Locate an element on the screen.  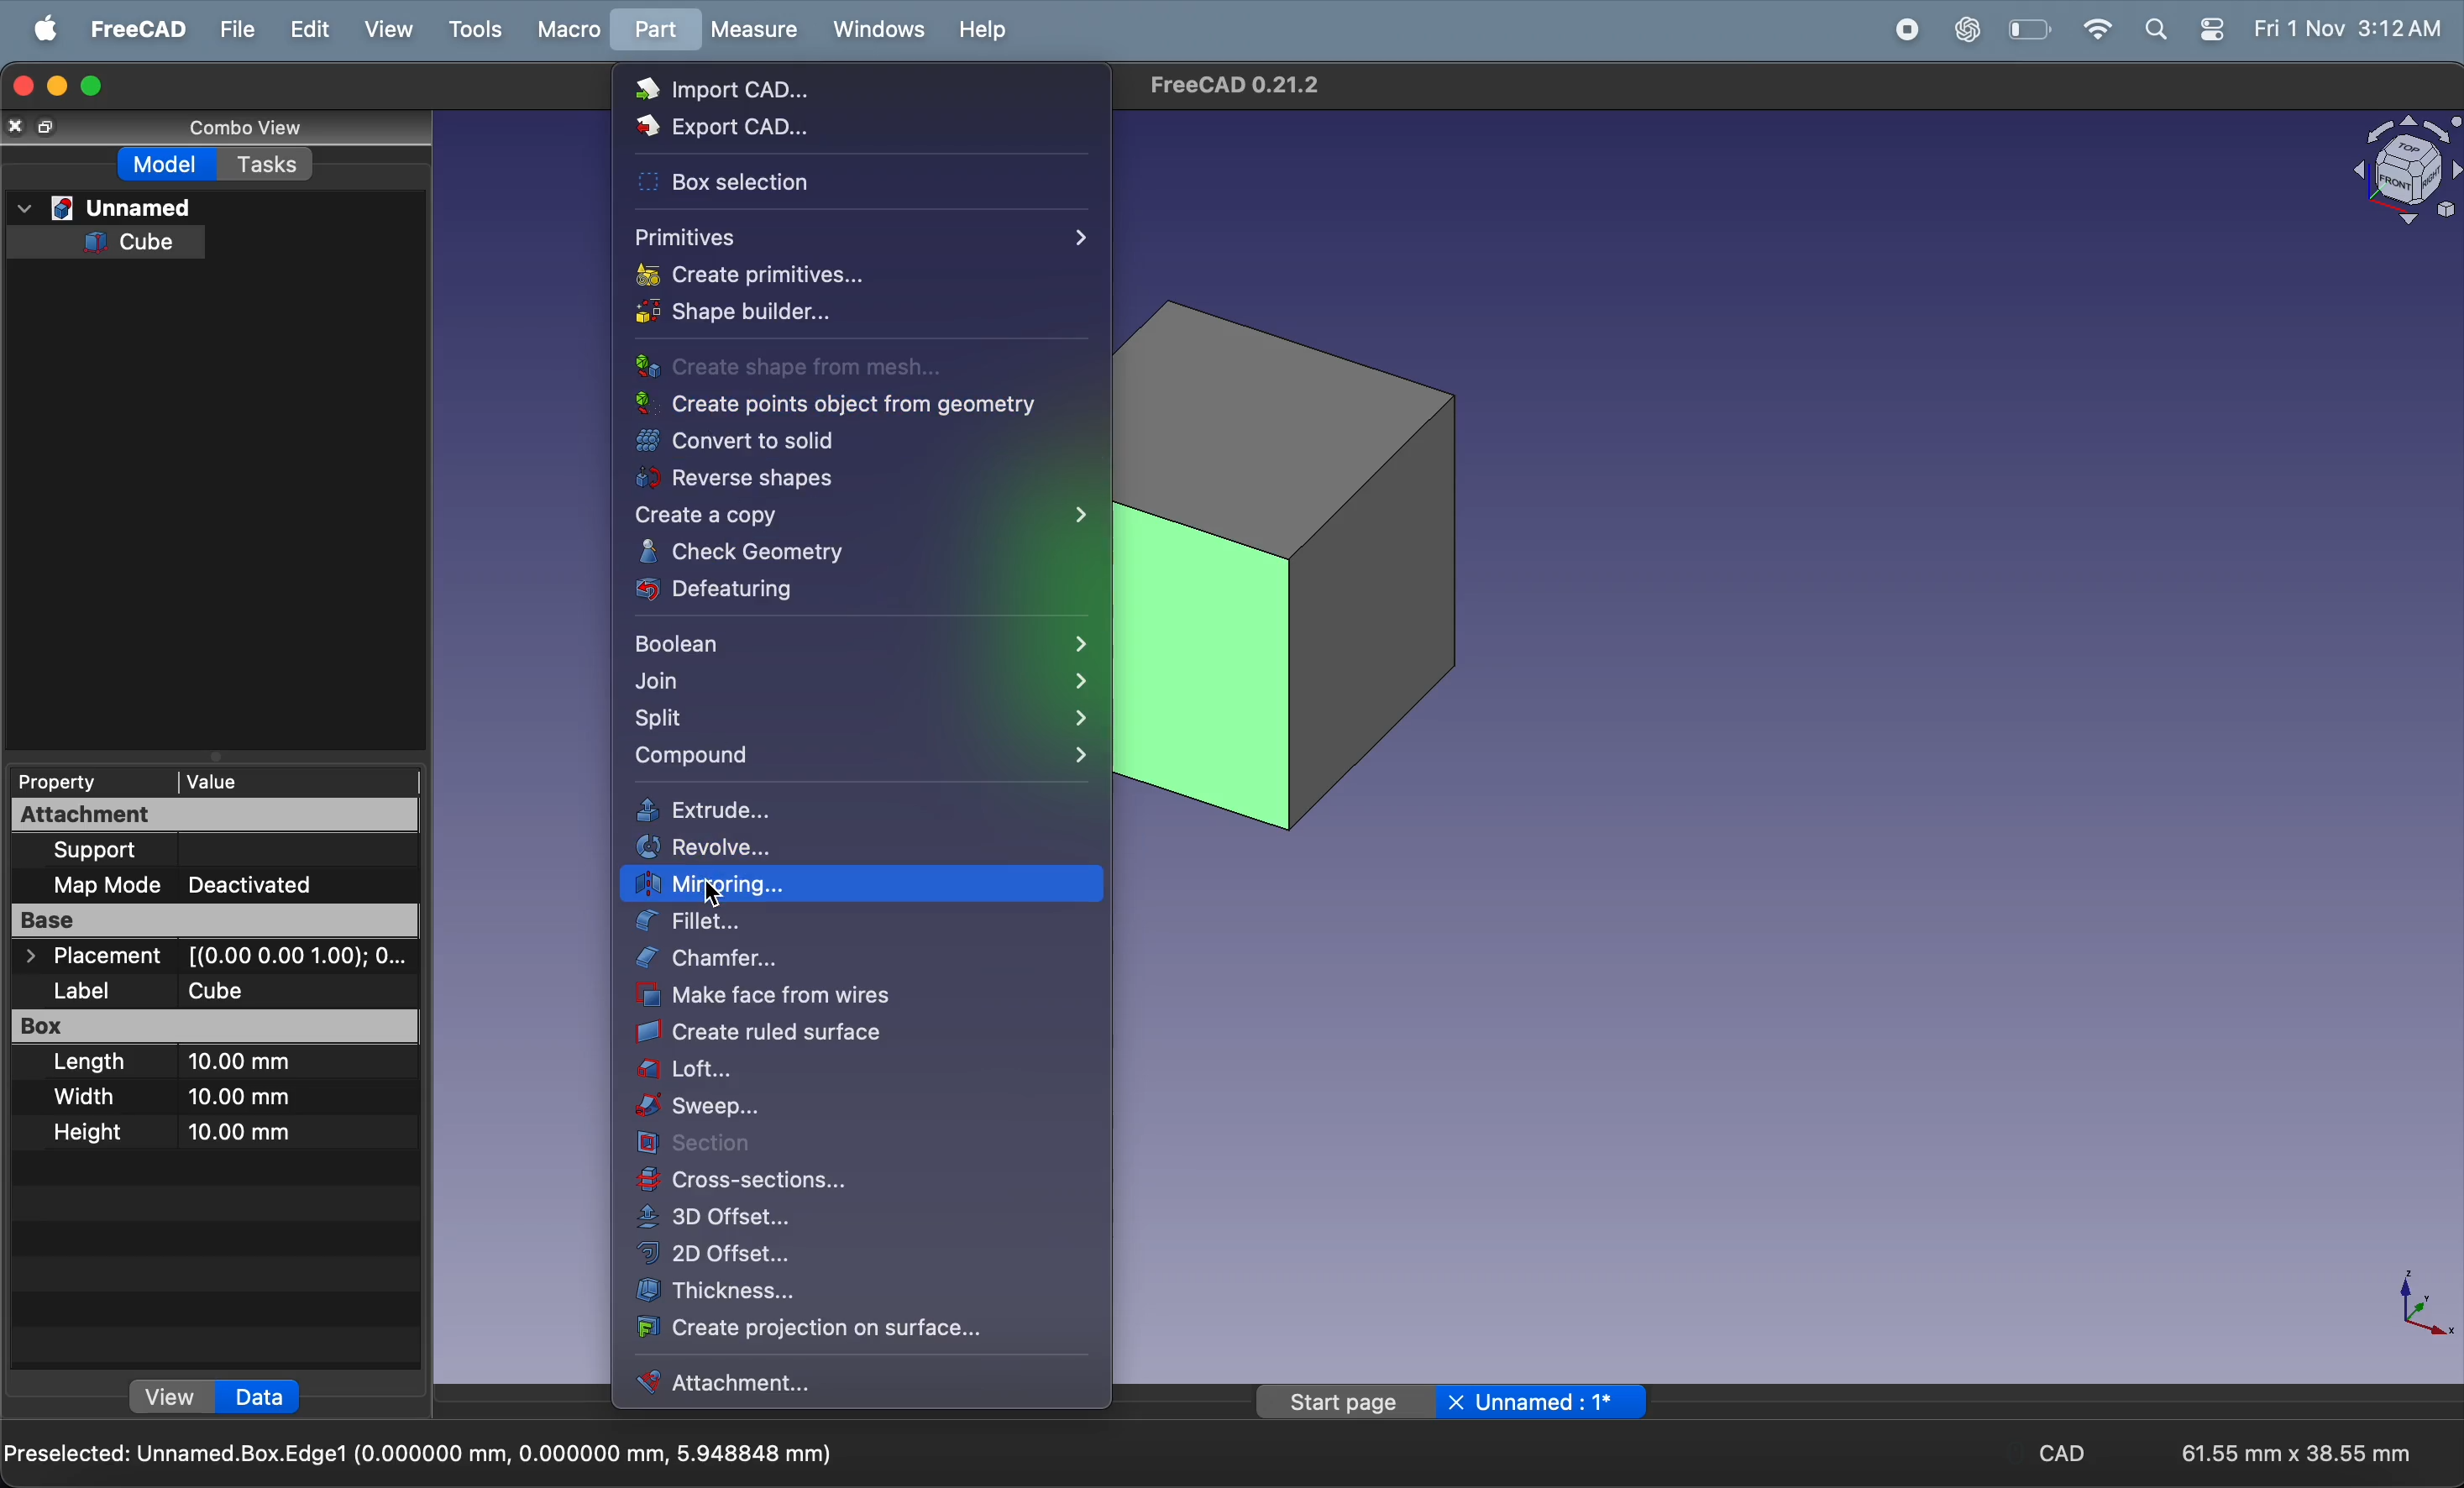
box section is located at coordinates (843, 181).